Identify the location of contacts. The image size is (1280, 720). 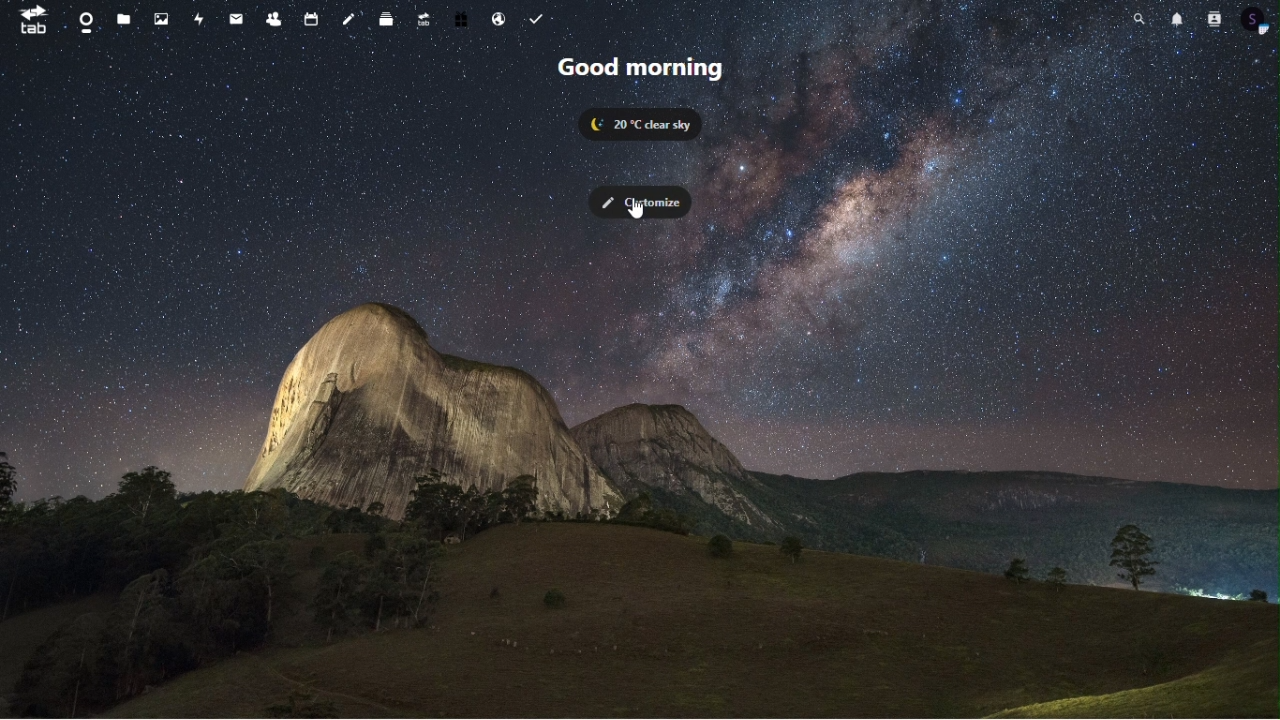
(275, 21).